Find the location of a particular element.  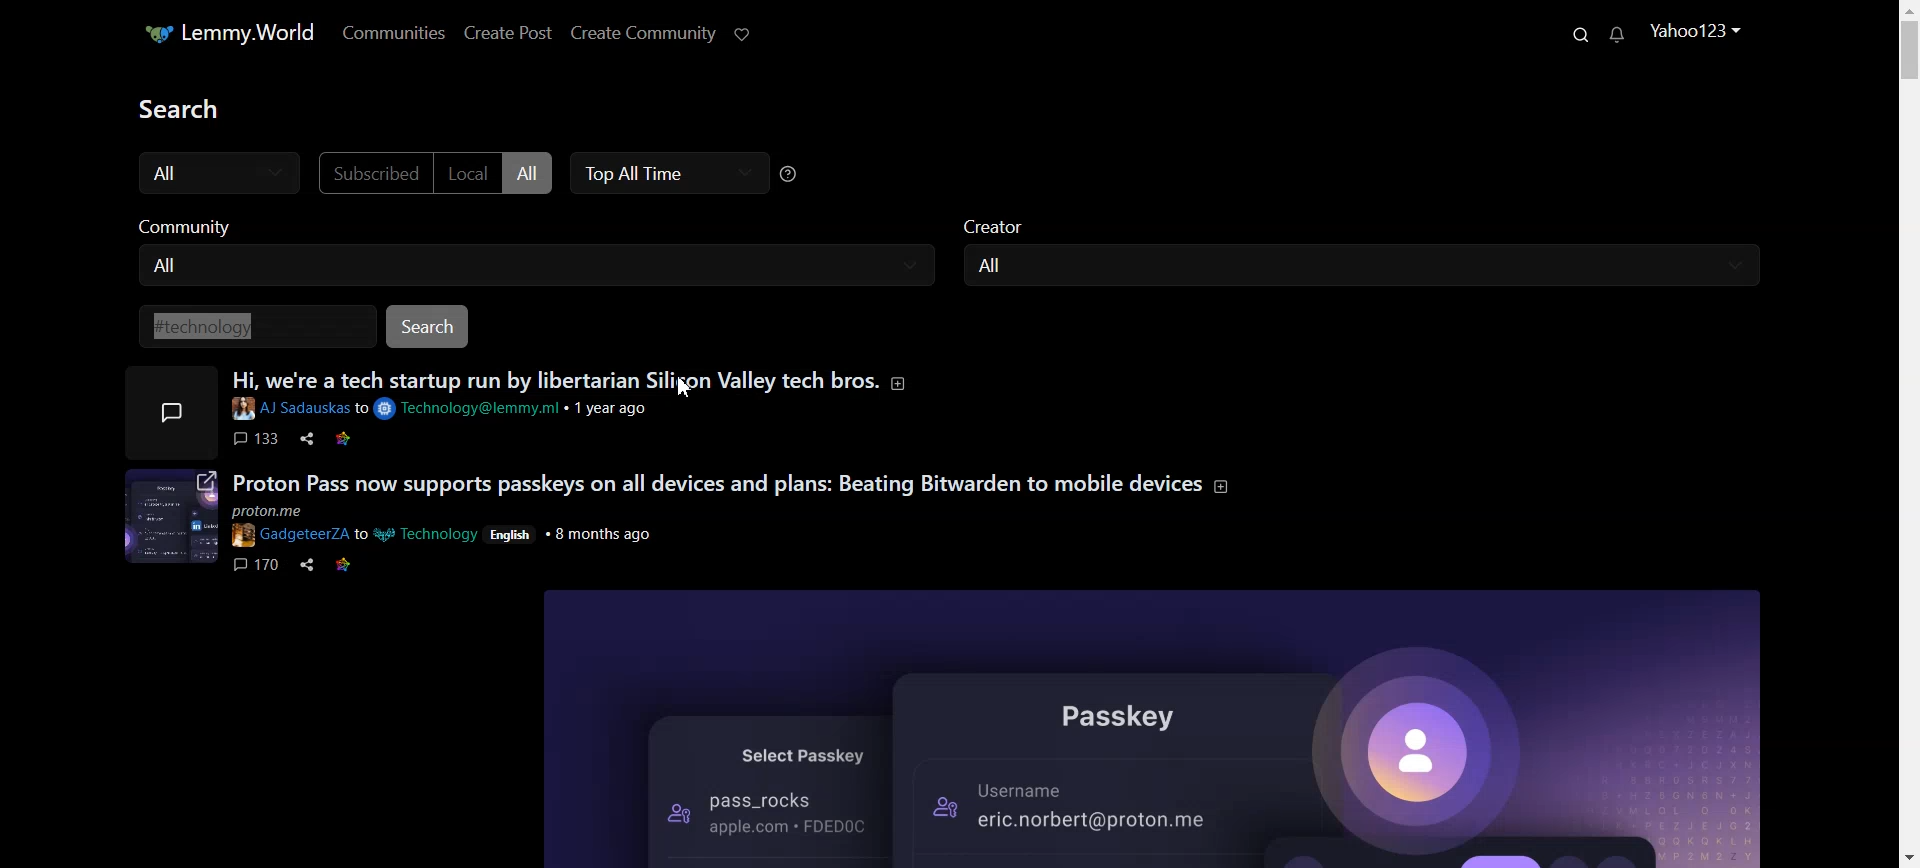

scroll bar is located at coordinates (1908, 442).